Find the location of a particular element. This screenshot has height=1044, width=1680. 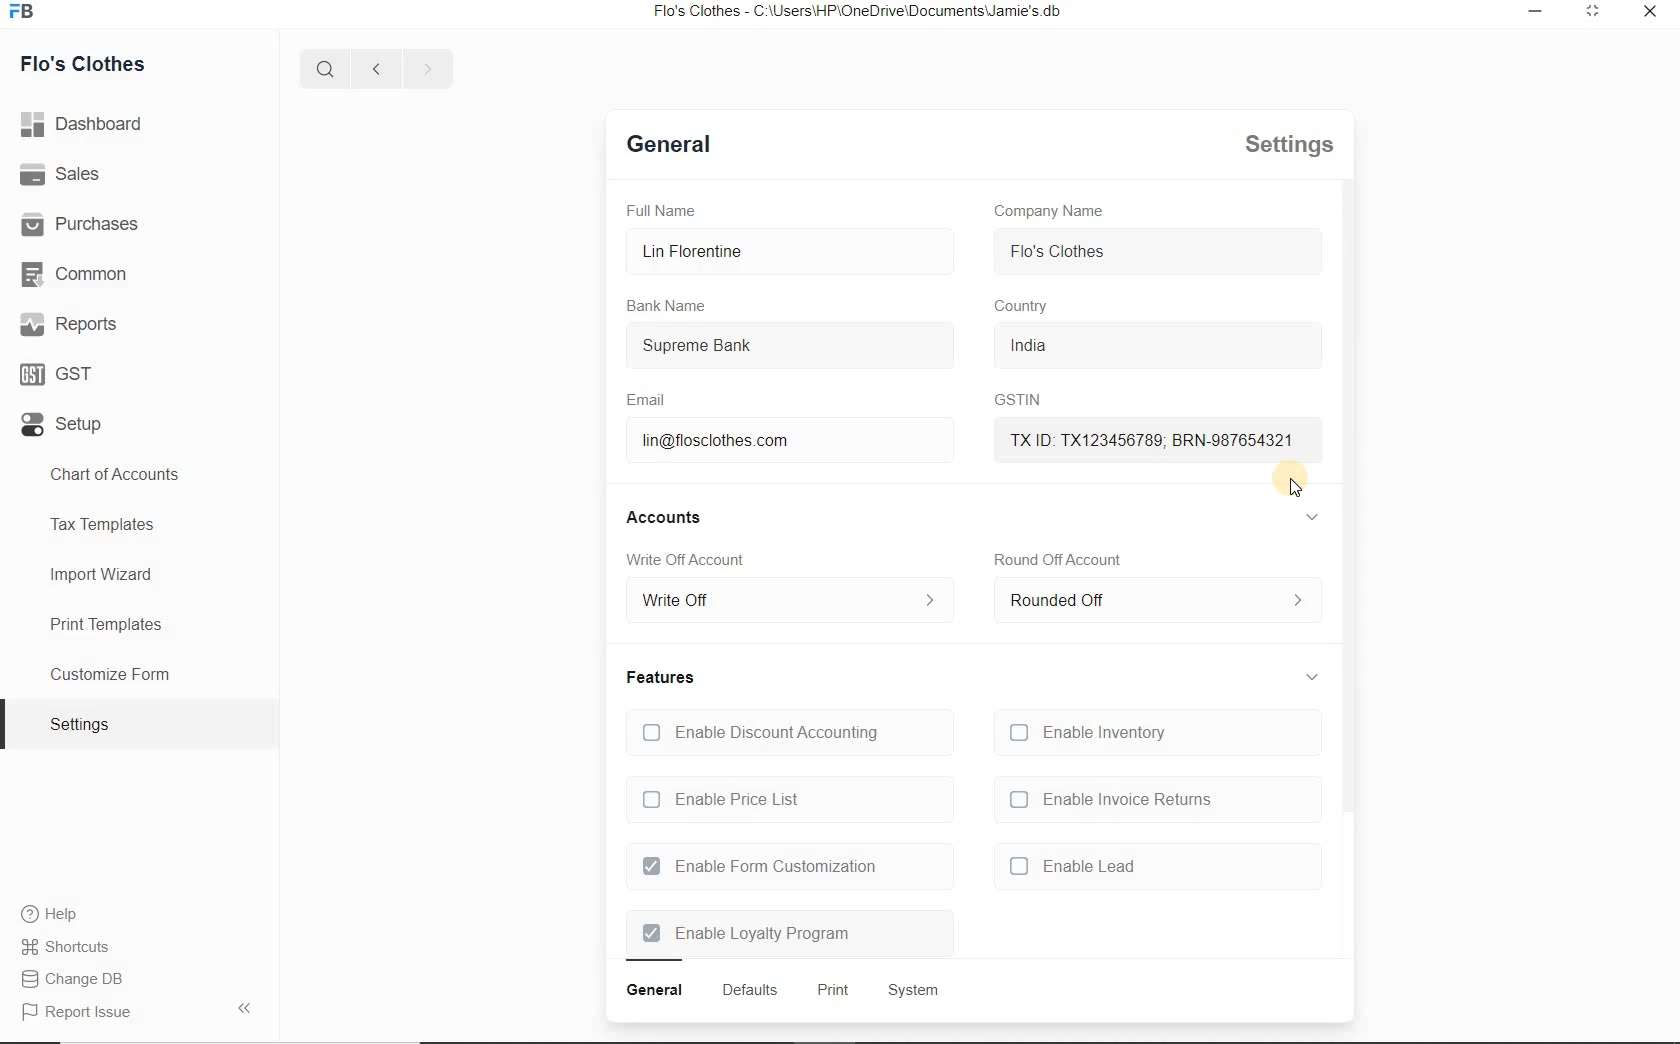

previous is located at coordinates (374, 69).